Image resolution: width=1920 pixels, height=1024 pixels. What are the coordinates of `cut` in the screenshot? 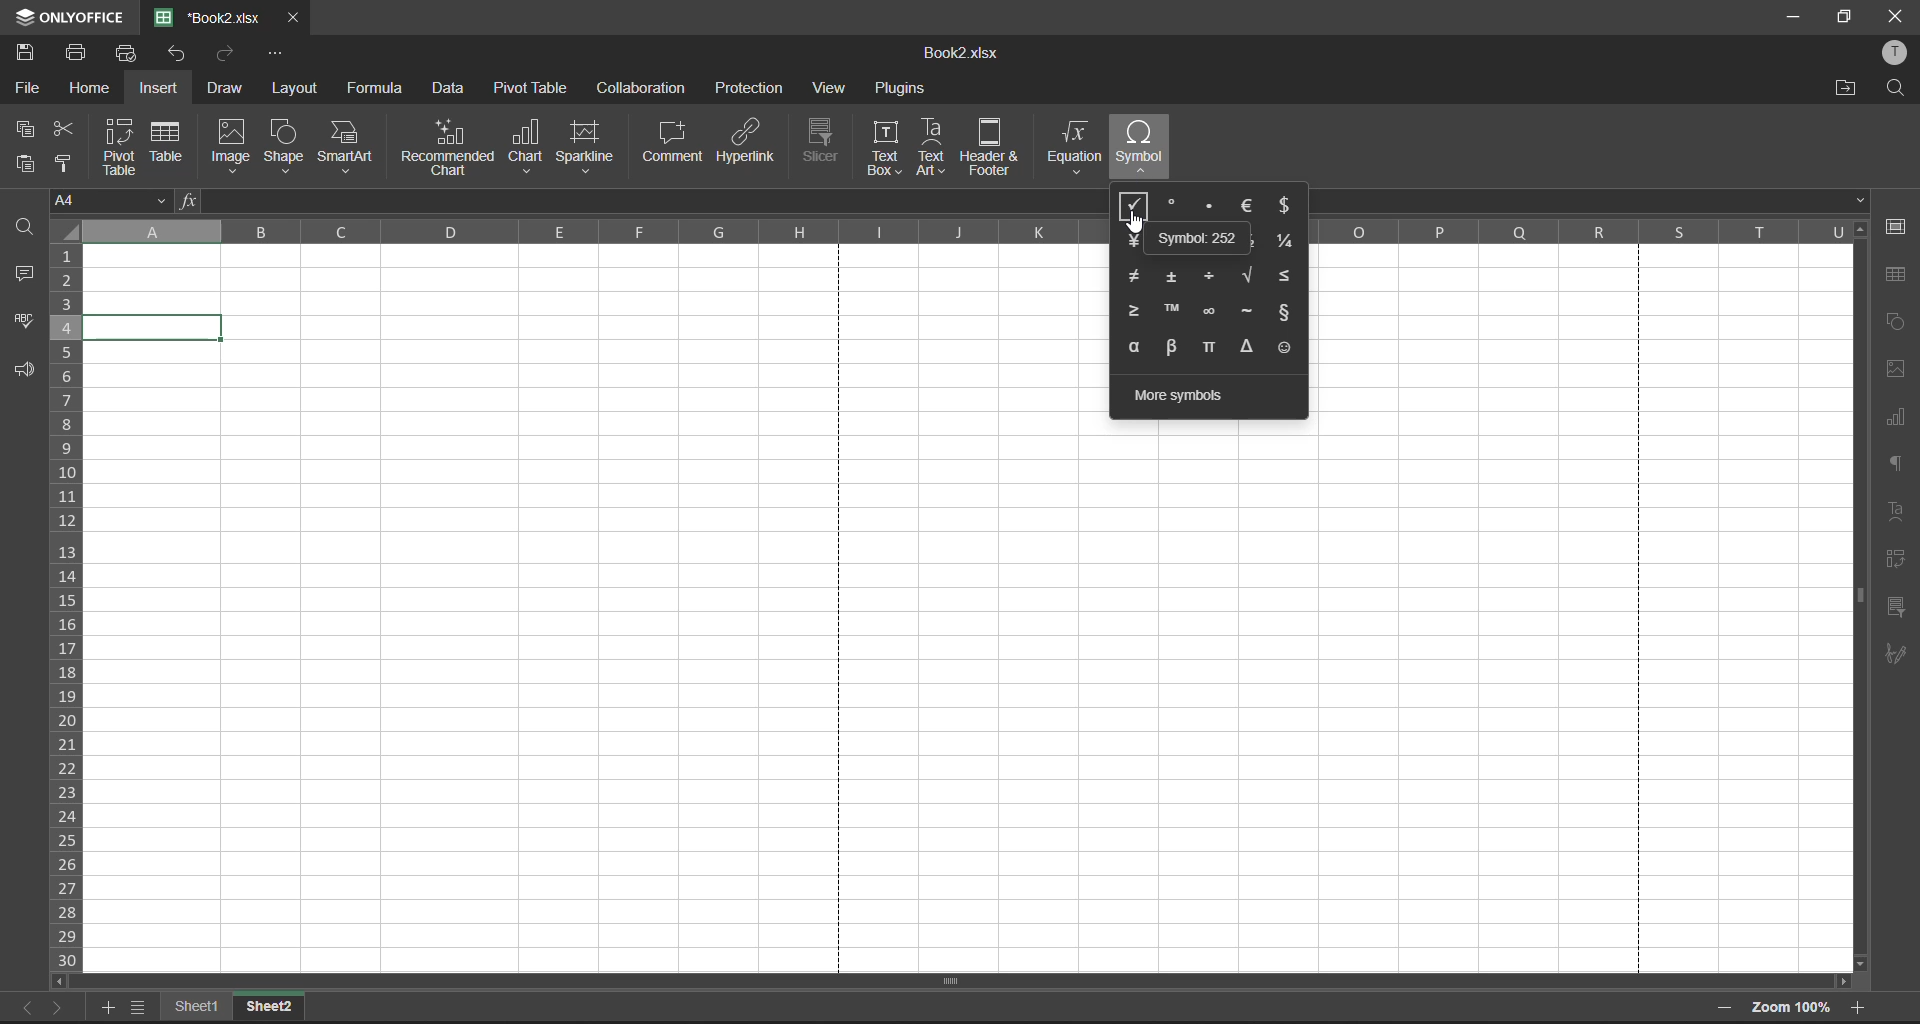 It's located at (65, 130).